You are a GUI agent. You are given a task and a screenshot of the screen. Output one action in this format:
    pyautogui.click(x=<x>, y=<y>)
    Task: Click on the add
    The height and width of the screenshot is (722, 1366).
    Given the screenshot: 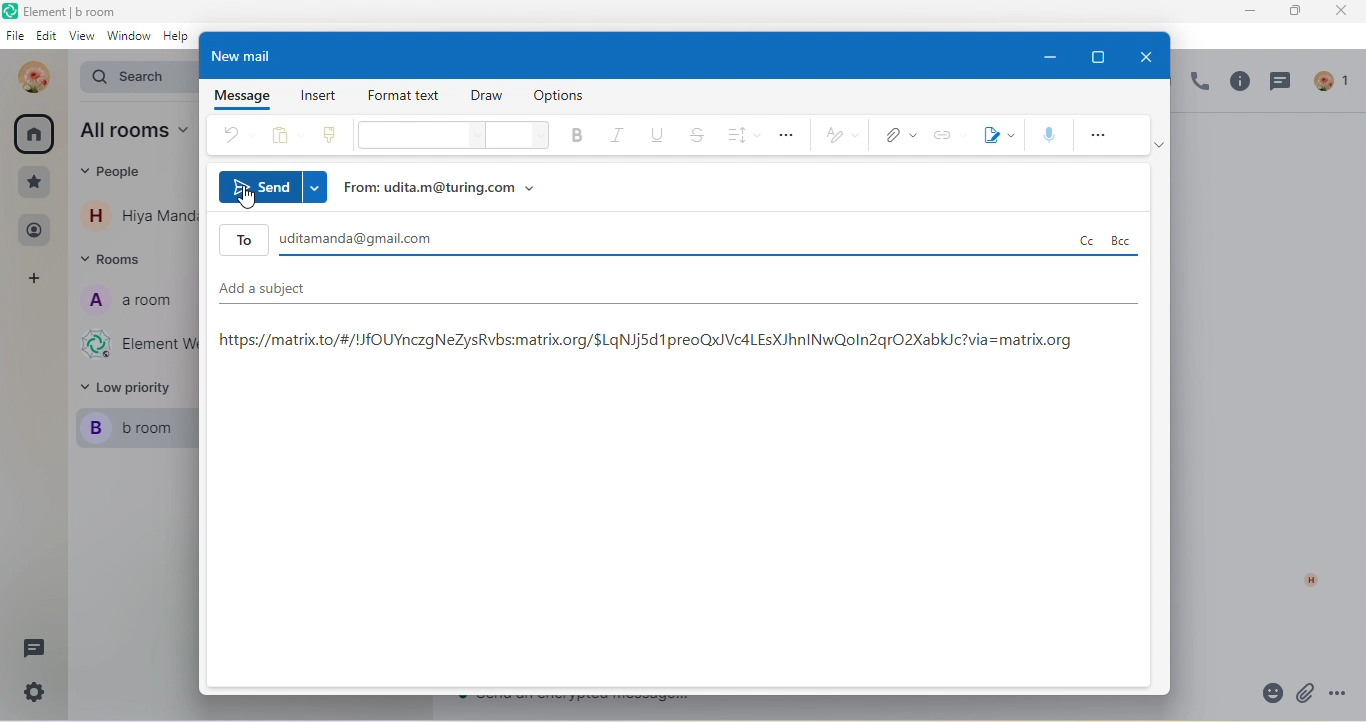 What is the action you would take?
    pyautogui.click(x=37, y=280)
    